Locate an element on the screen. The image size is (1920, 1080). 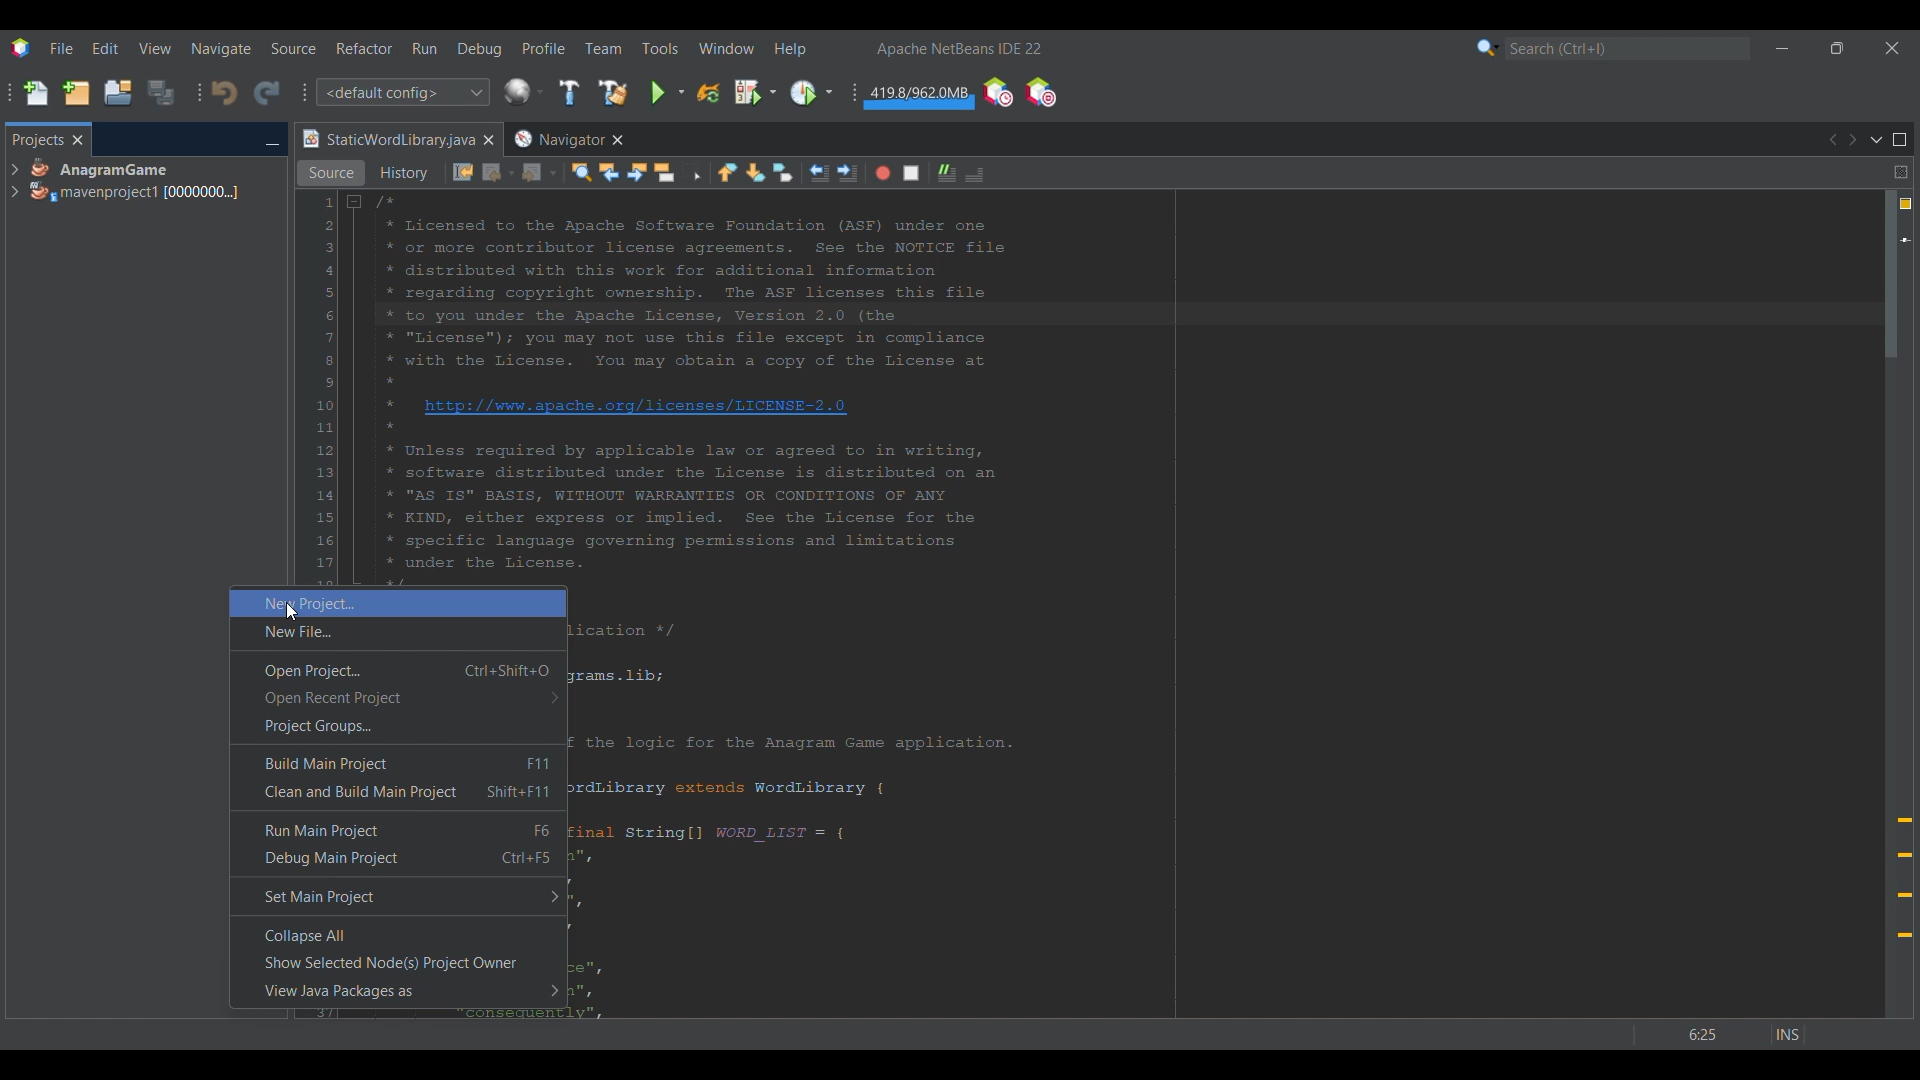
Find next occurrence is located at coordinates (637, 172).